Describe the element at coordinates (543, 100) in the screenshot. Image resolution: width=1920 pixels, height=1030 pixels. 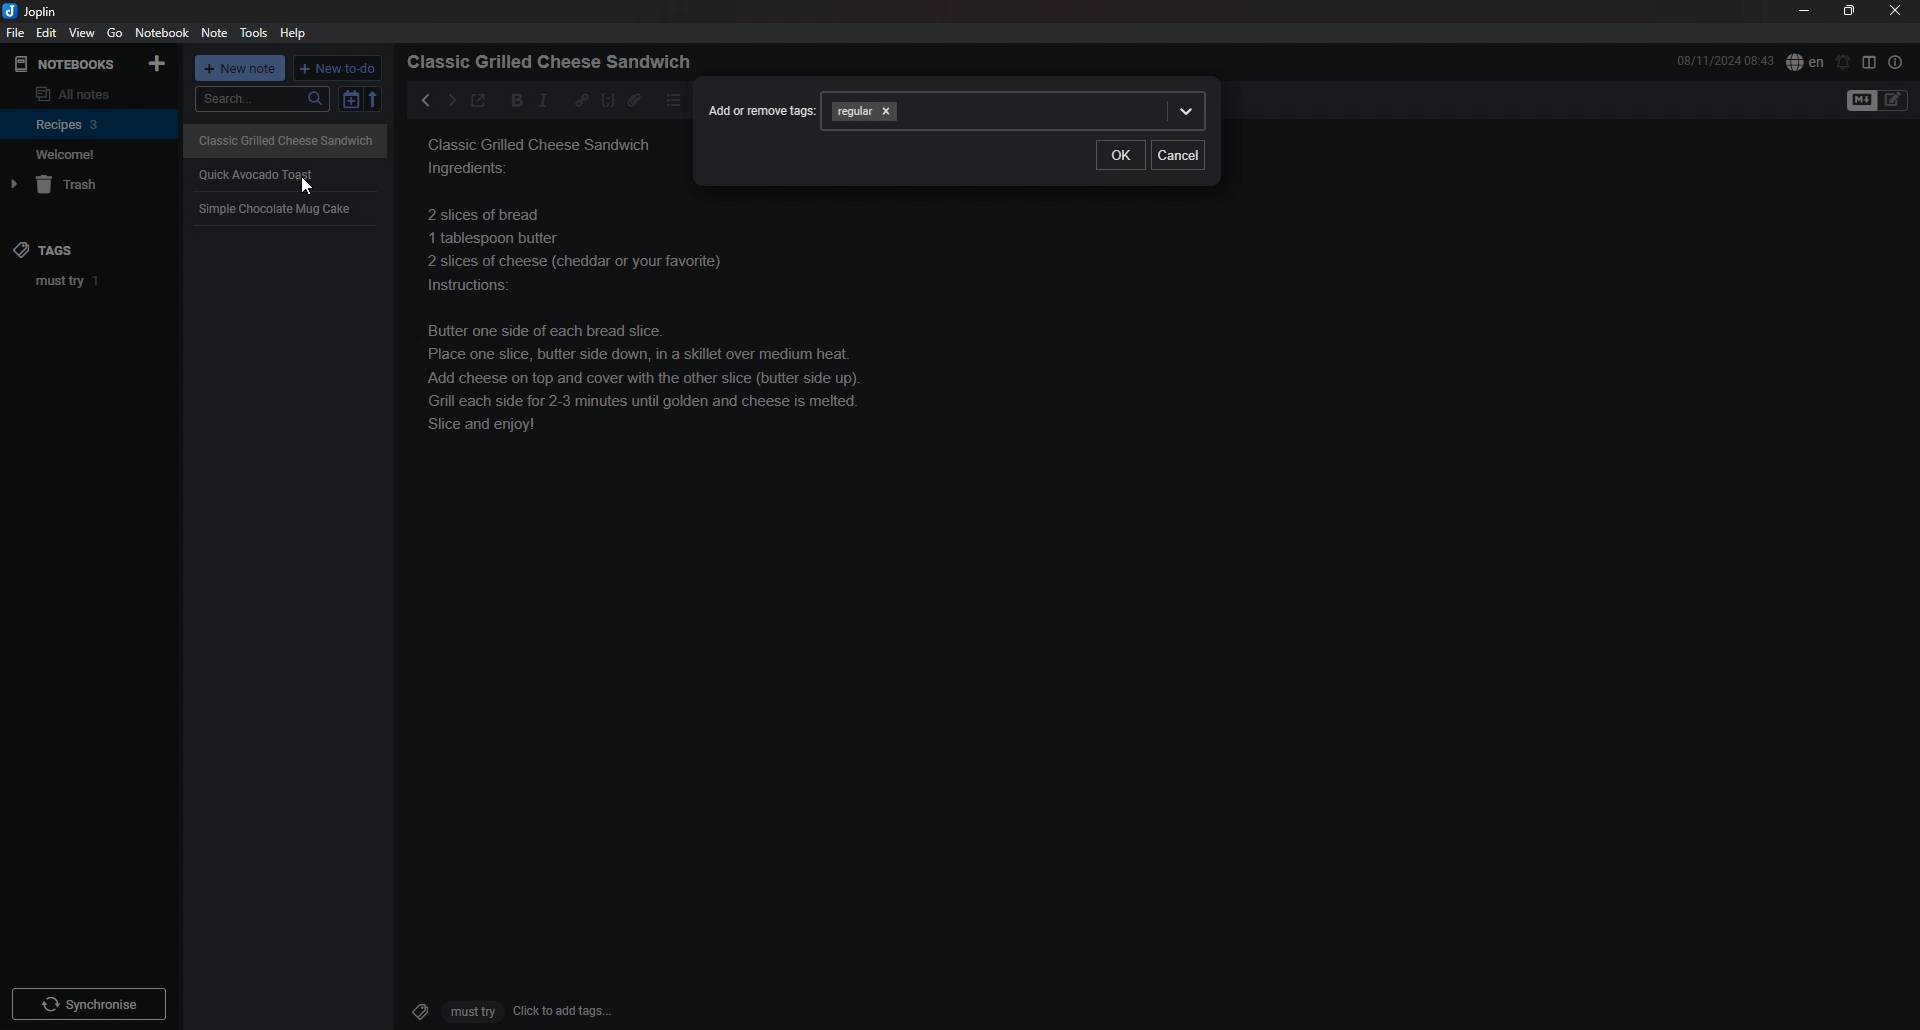
I see `italic` at that location.